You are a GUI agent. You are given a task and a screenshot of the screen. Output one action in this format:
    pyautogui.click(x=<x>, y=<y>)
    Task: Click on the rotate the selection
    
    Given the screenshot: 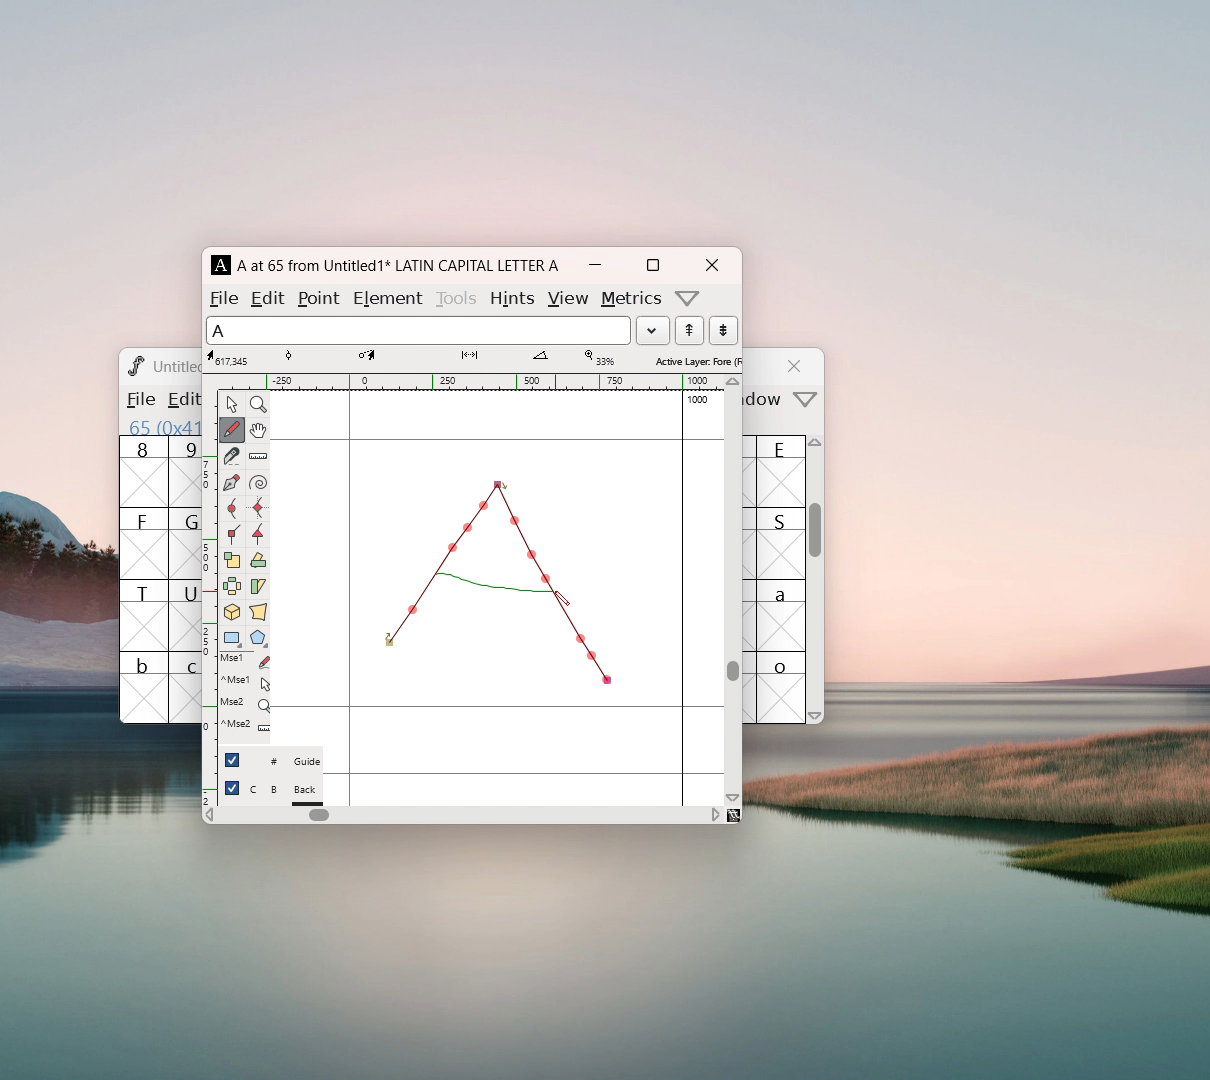 What is the action you would take?
    pyautogui.click(x=257, y=562)
    